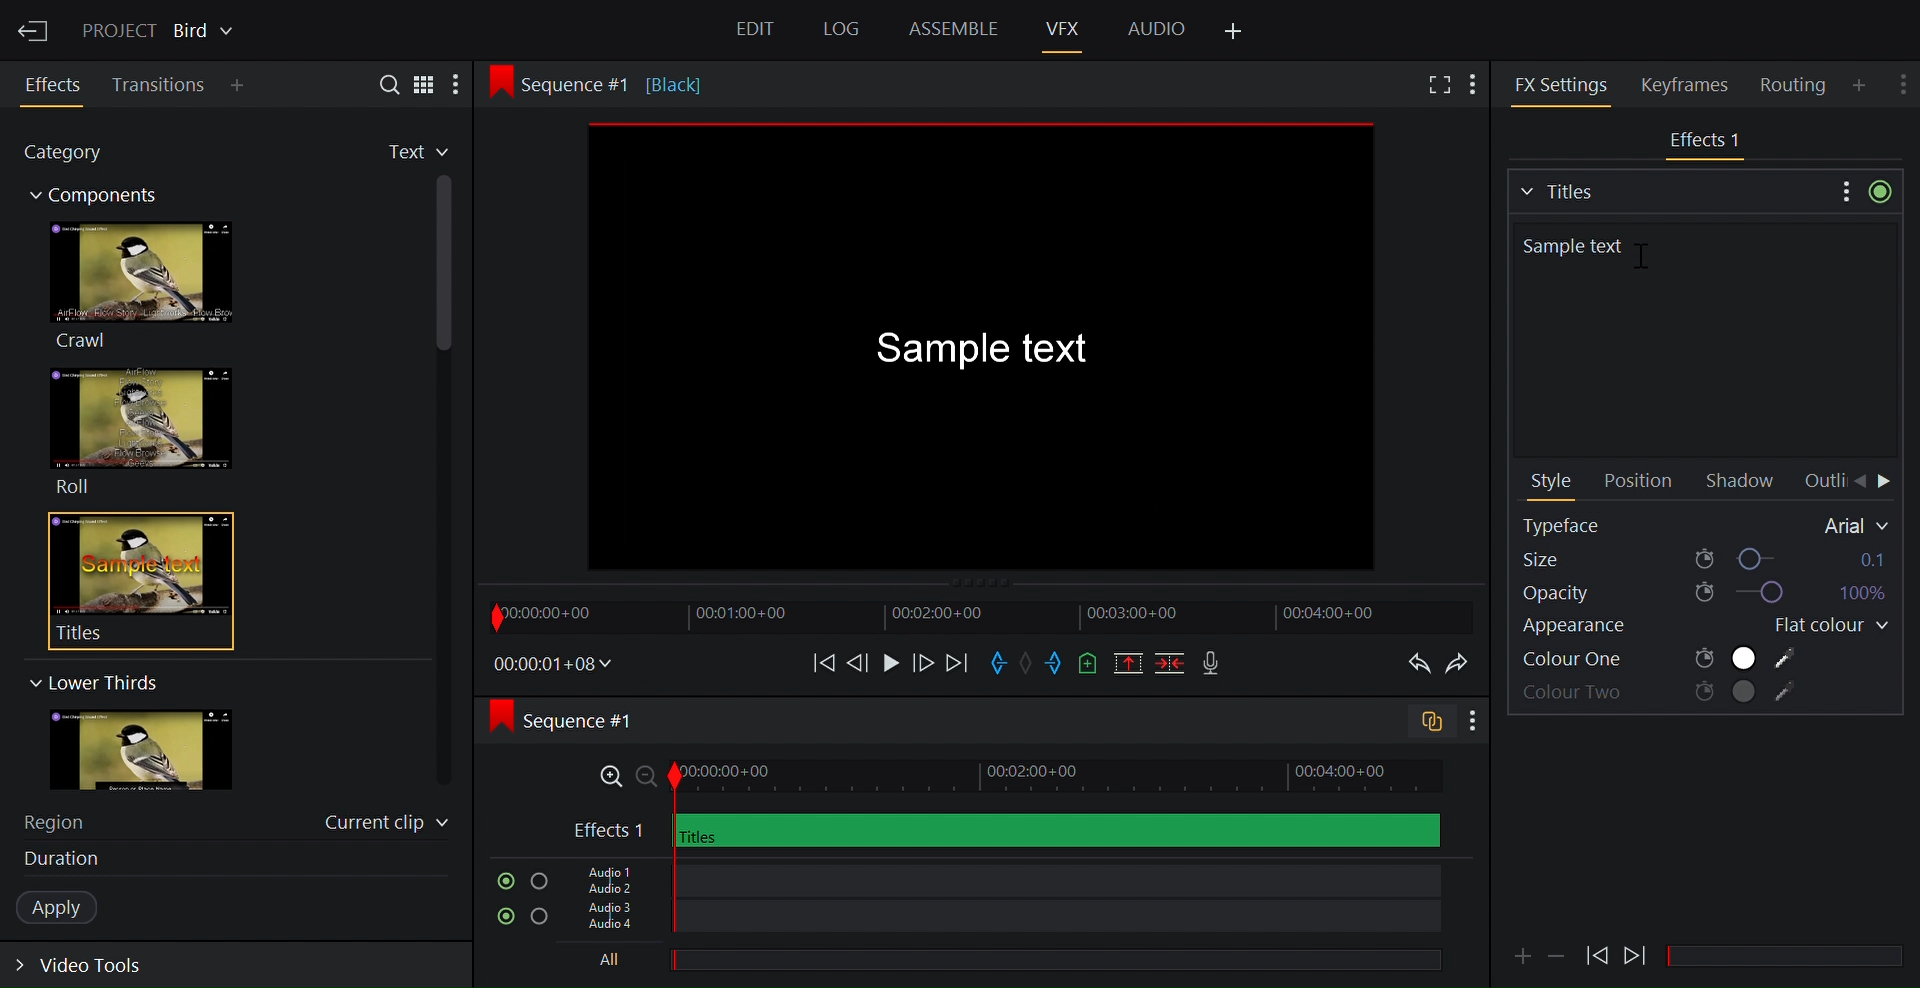 This screenshot has height=988, width=1920. What do you see at coordinates (160, 85) in the screenshot?
I see `Transition` at bounding box center [160, 85].